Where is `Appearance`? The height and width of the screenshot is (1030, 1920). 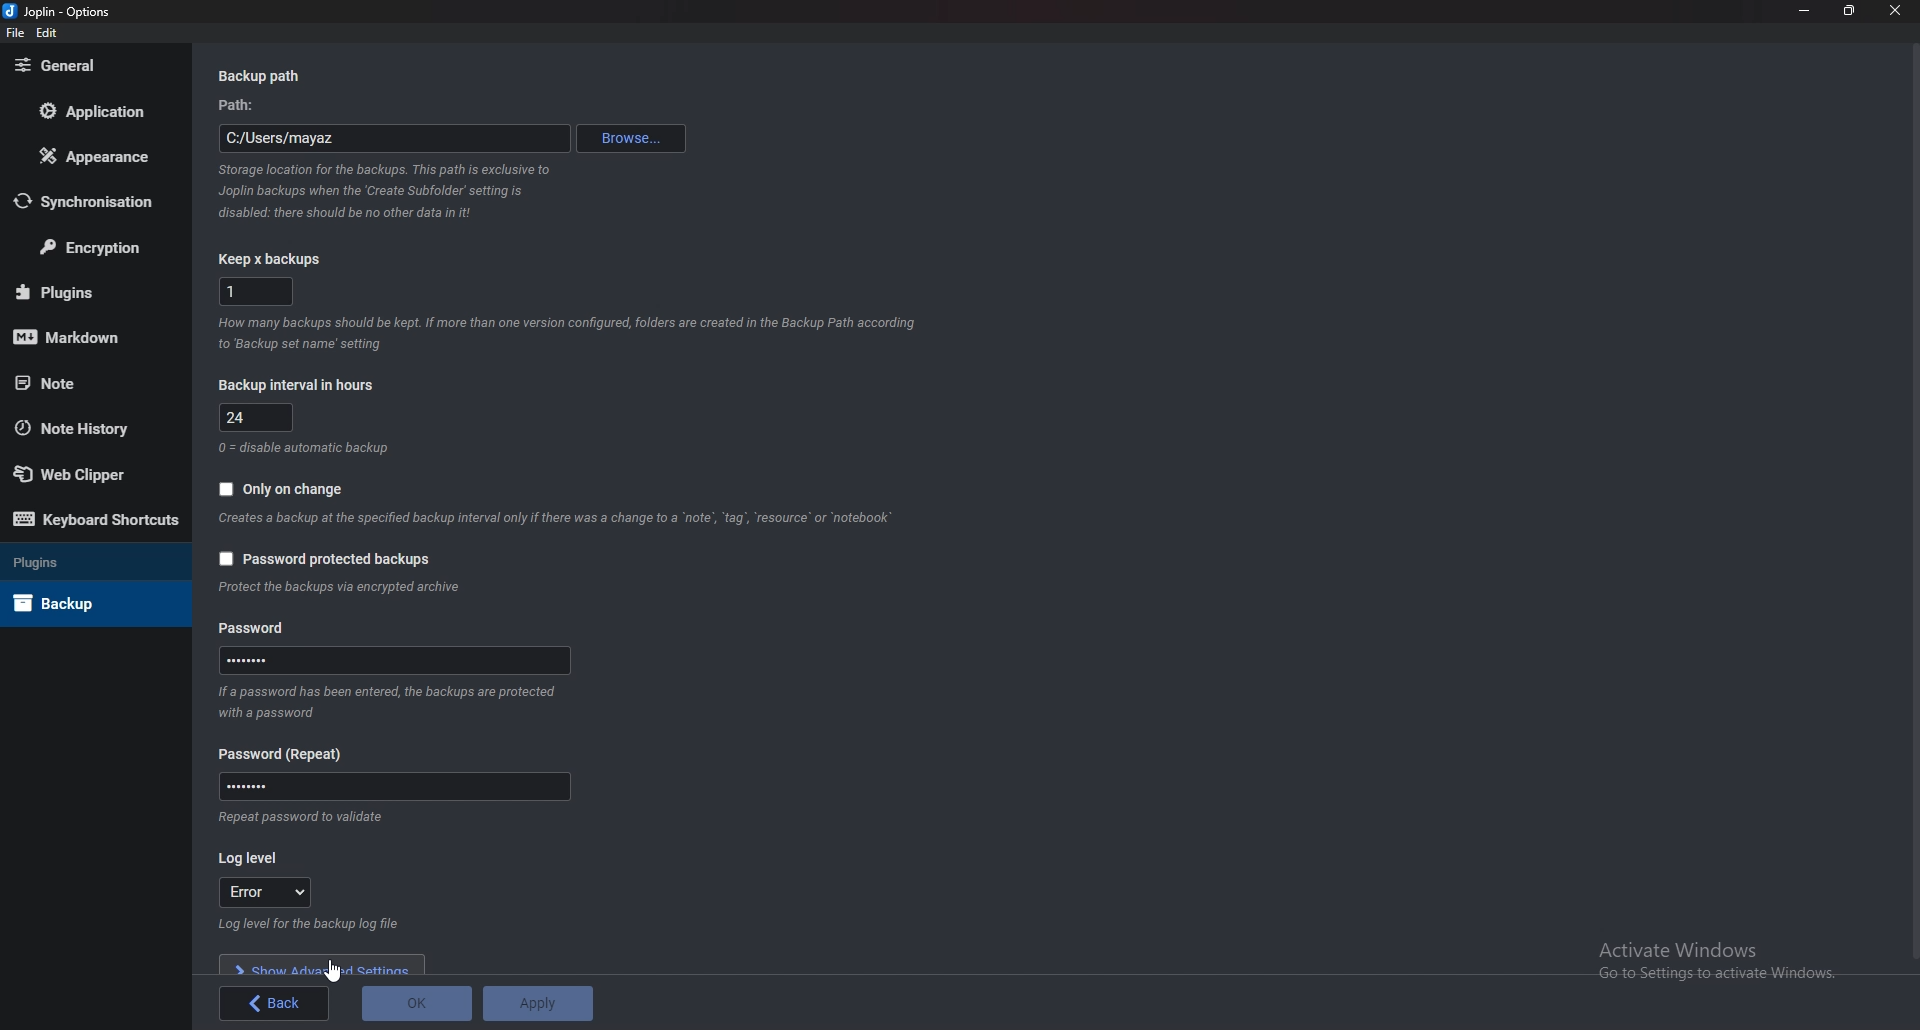 Appearance is located at coordinates (94, 158).